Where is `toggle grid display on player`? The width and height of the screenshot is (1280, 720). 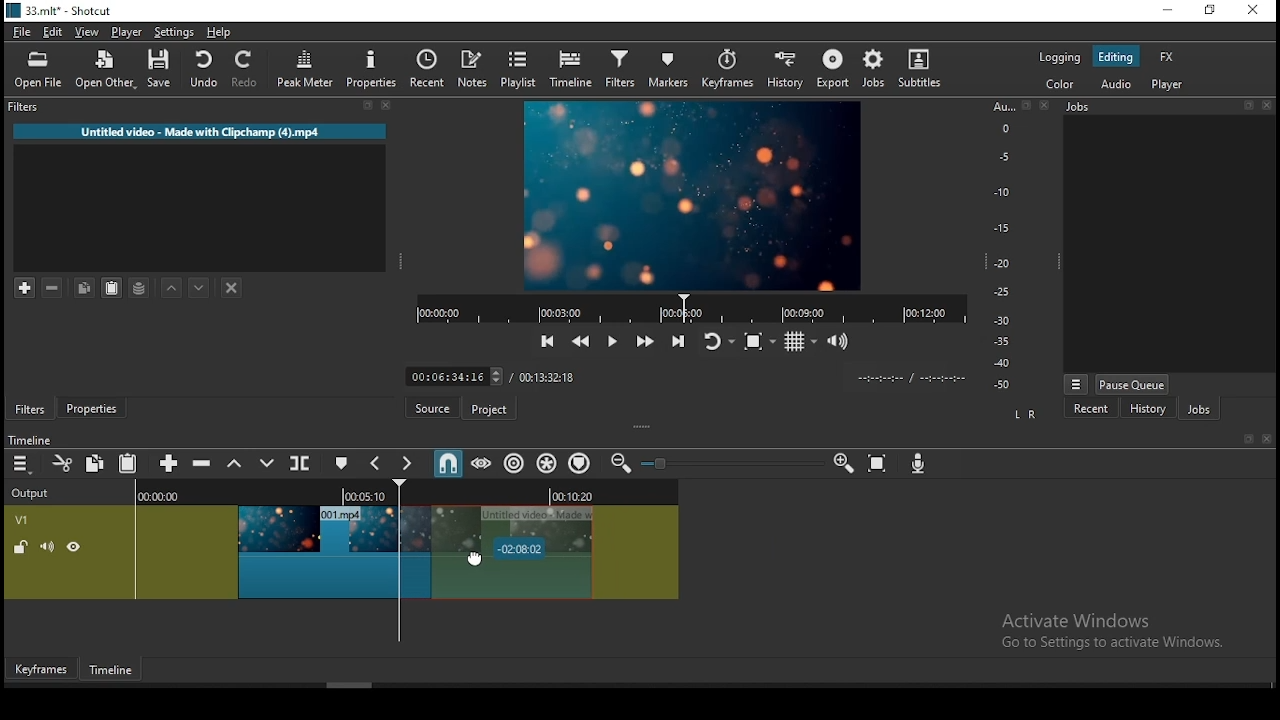
toggle grid display on player is located at coordinates (803, 339).